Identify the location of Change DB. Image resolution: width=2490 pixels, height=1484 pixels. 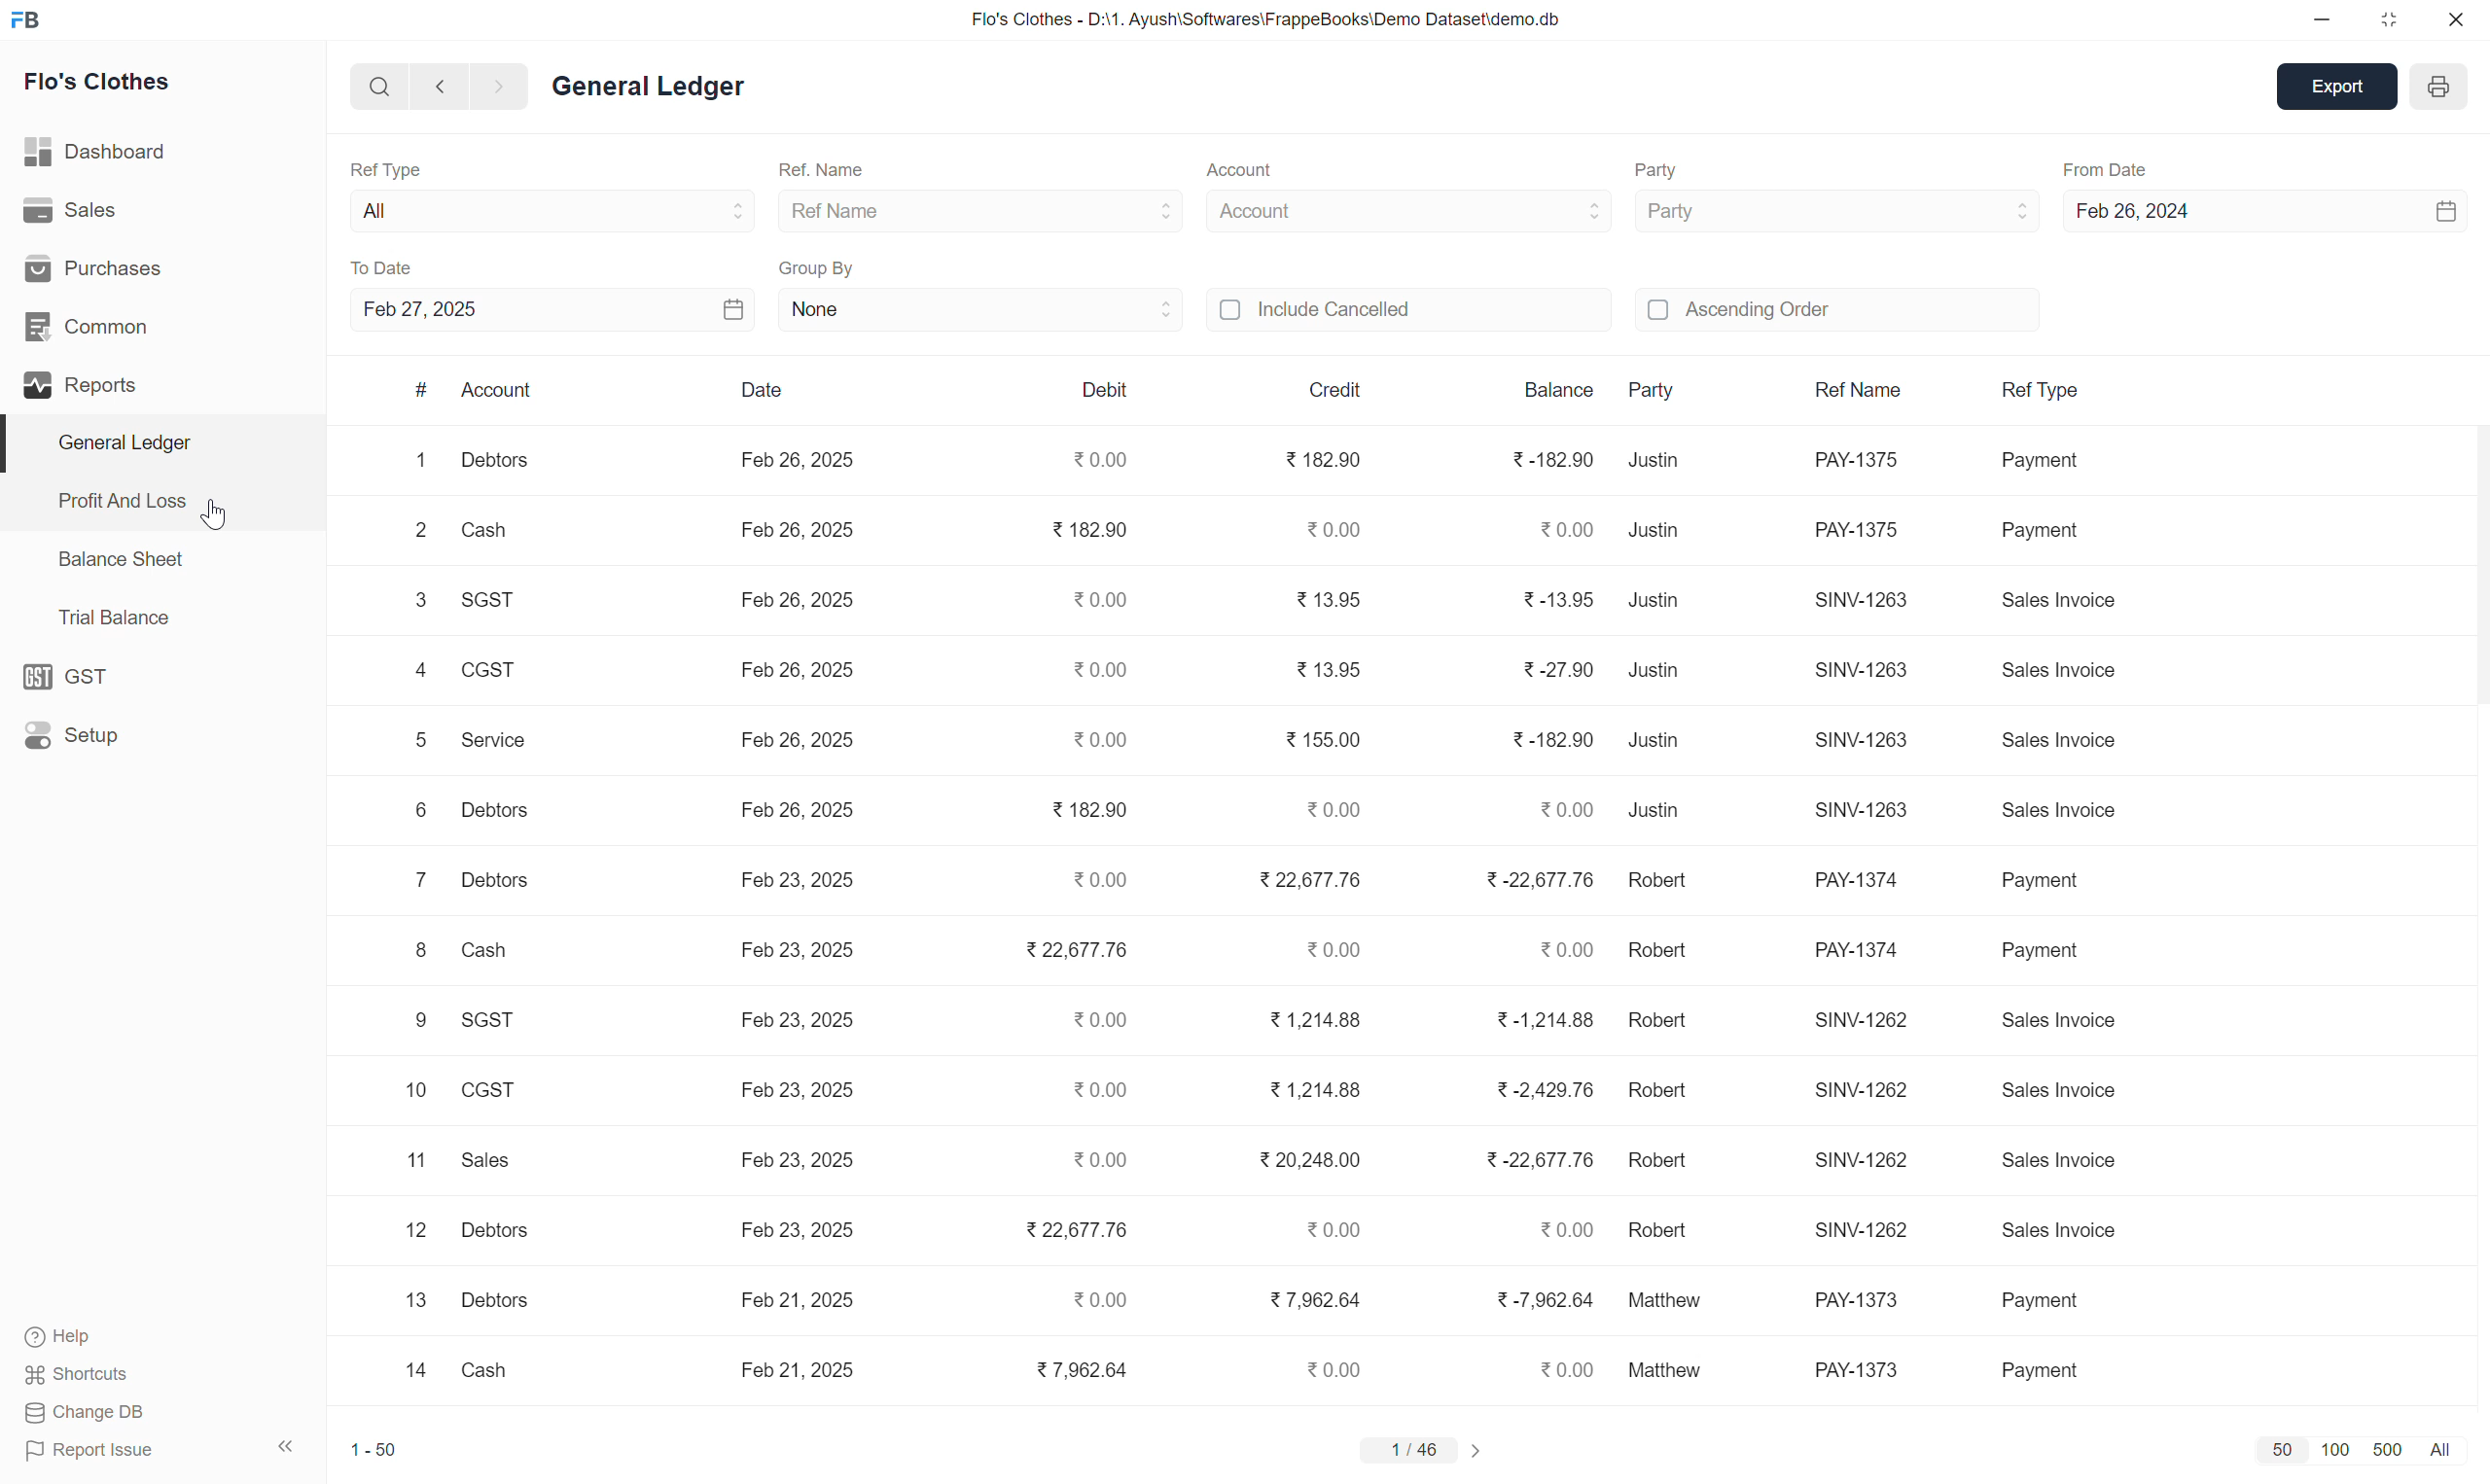
(142, 1416).